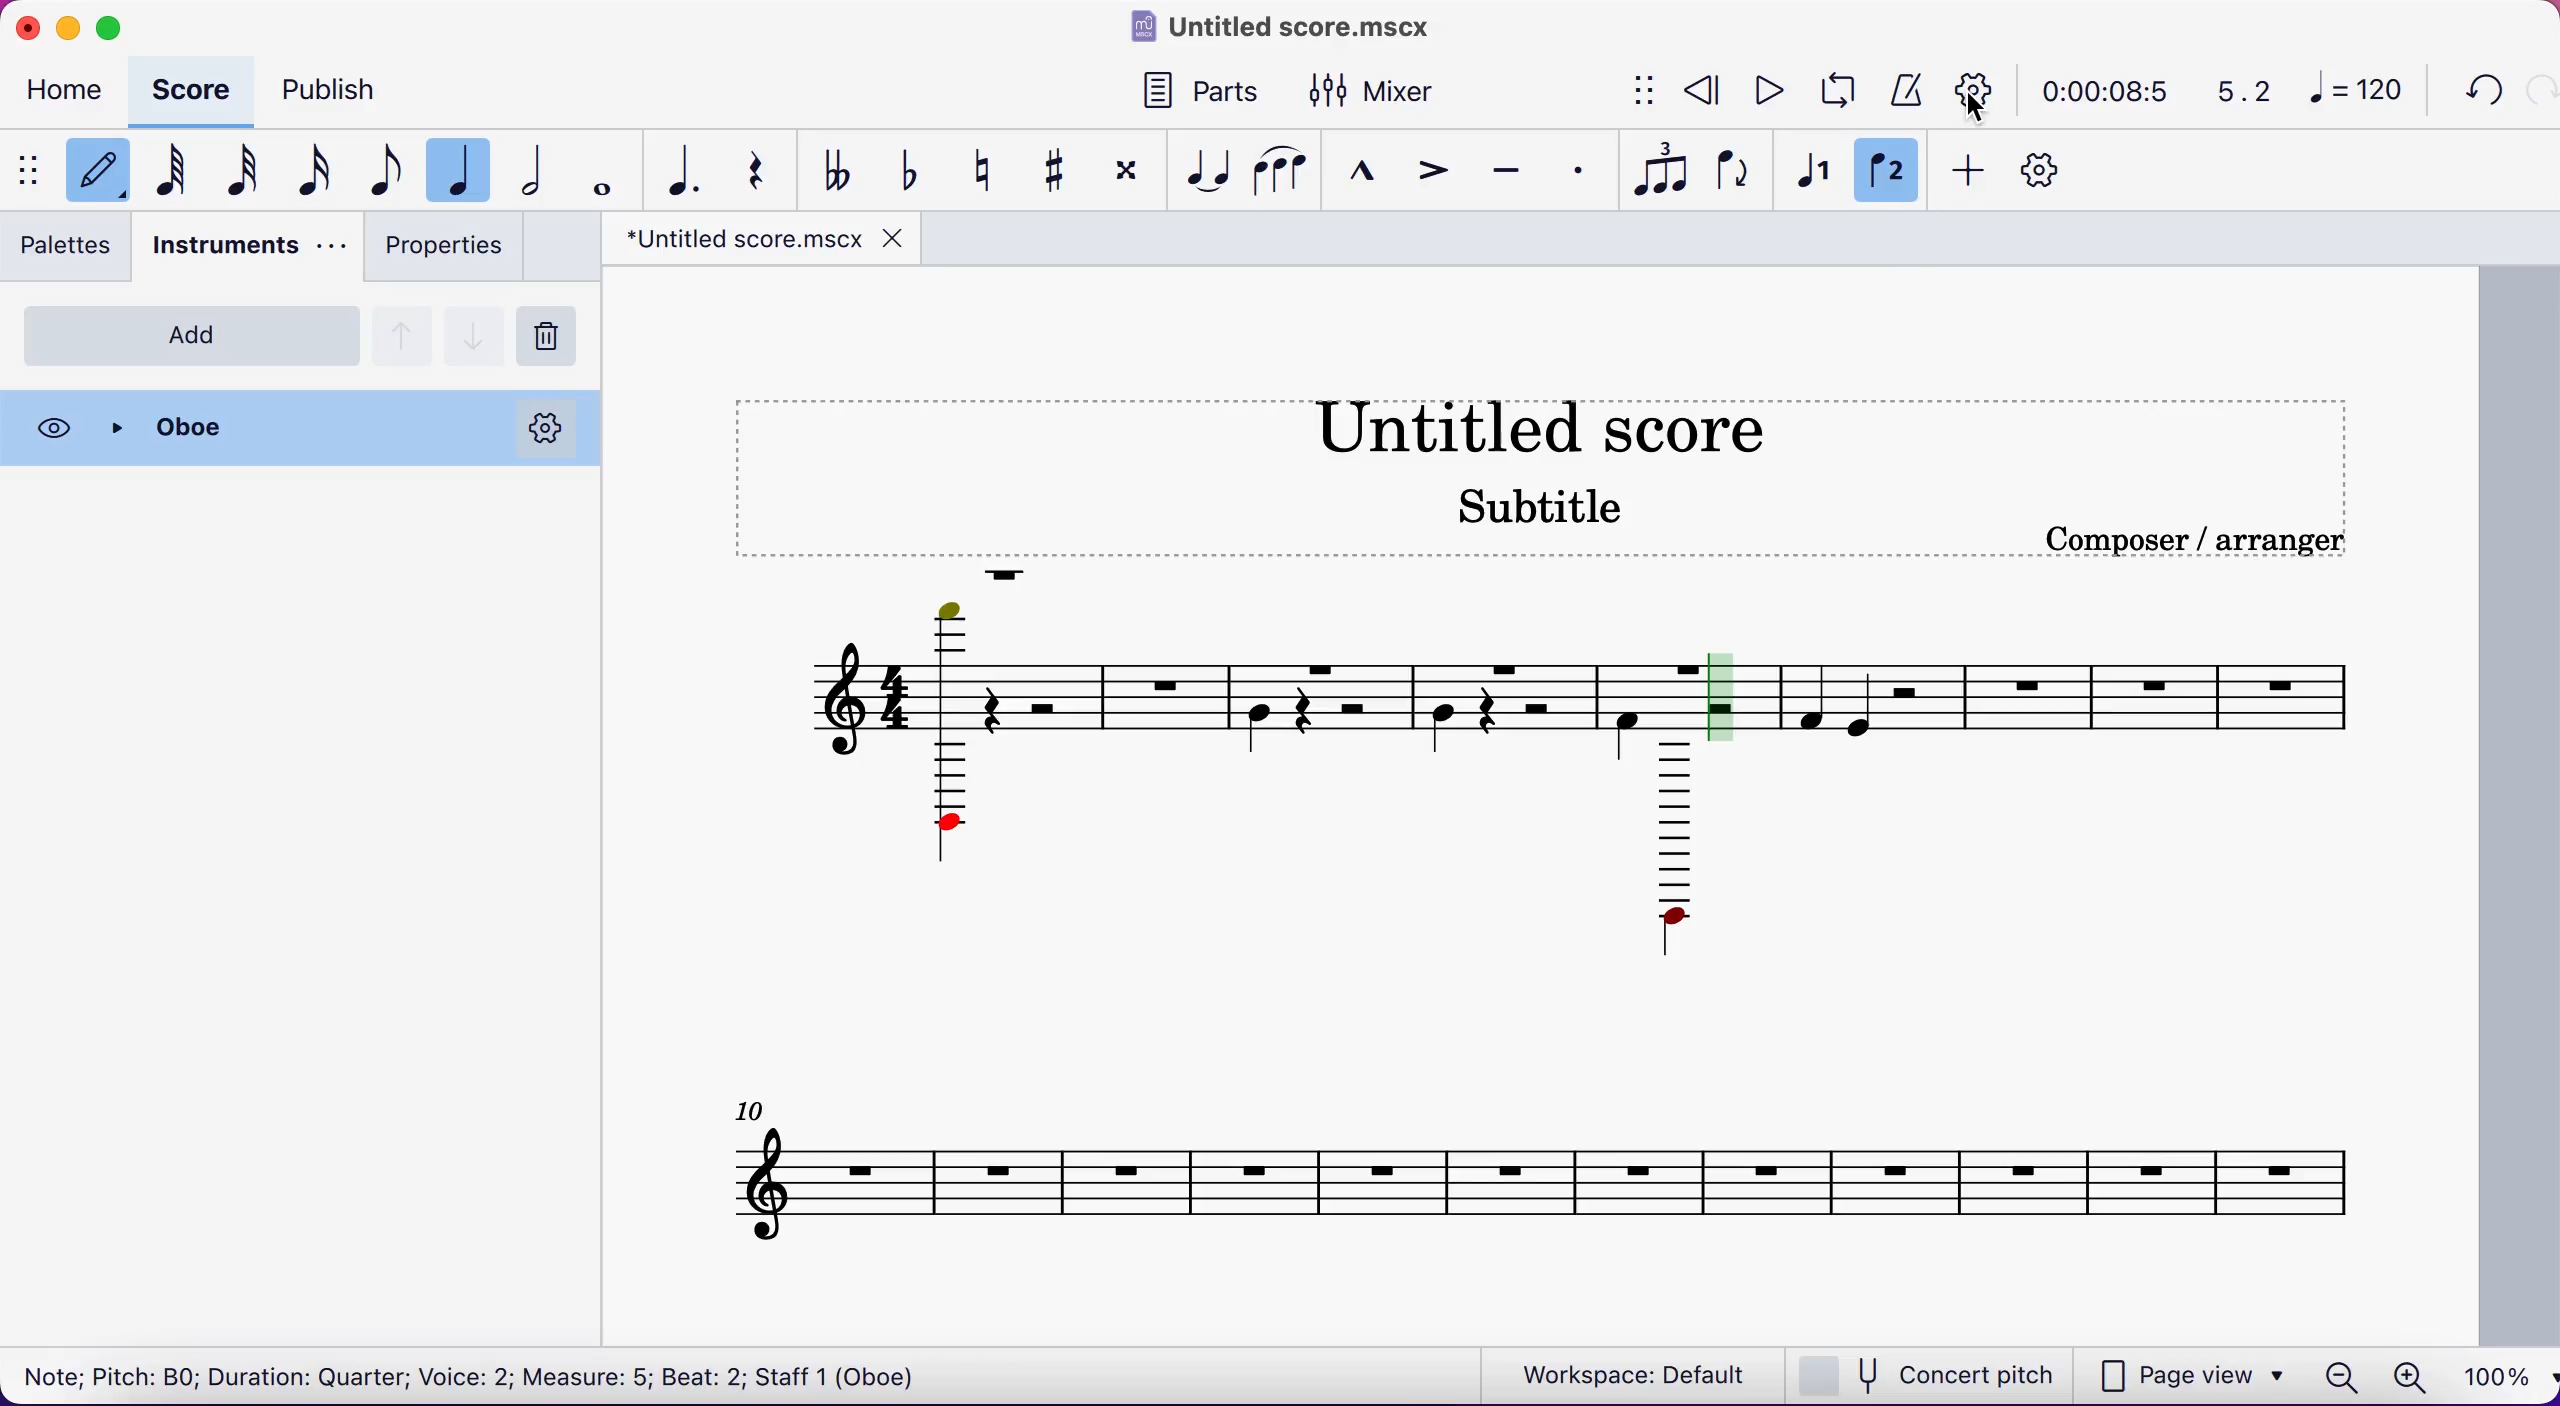 The image size is (2560, 1406). What do you see at coordinates (741, 239) in the screenshot?
I see `"Untitled score.mscx` at bounding box center [741, 239].